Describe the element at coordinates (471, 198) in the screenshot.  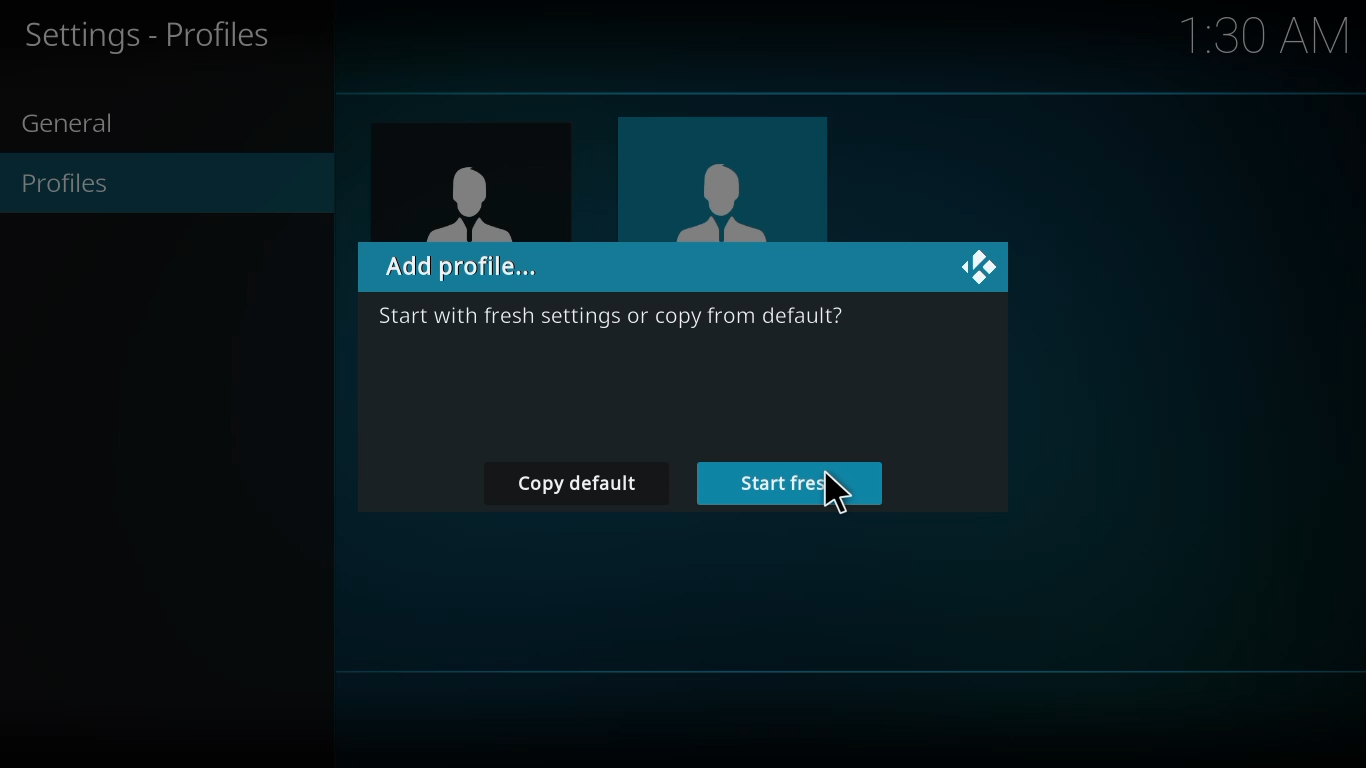
I see `user` at that location.